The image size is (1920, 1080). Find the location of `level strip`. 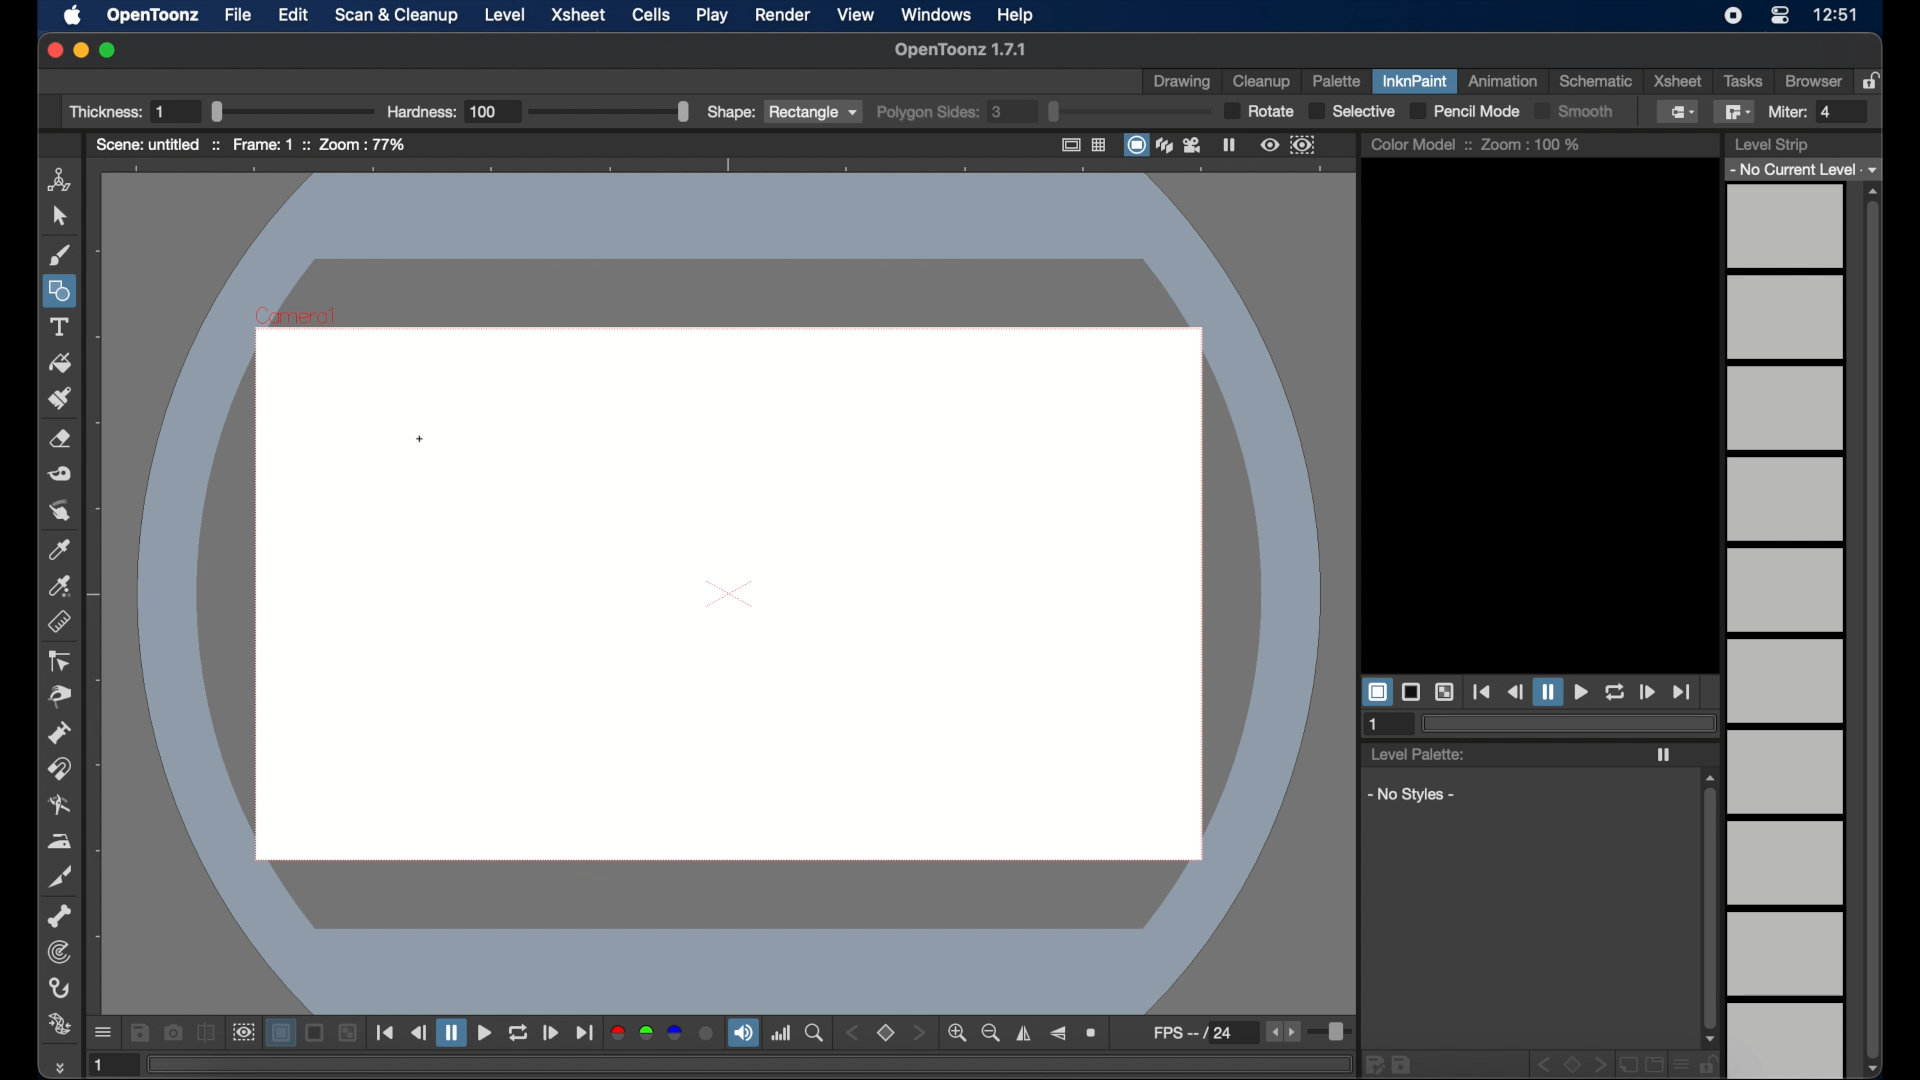

level strip is located at coordinates (1772, 144).